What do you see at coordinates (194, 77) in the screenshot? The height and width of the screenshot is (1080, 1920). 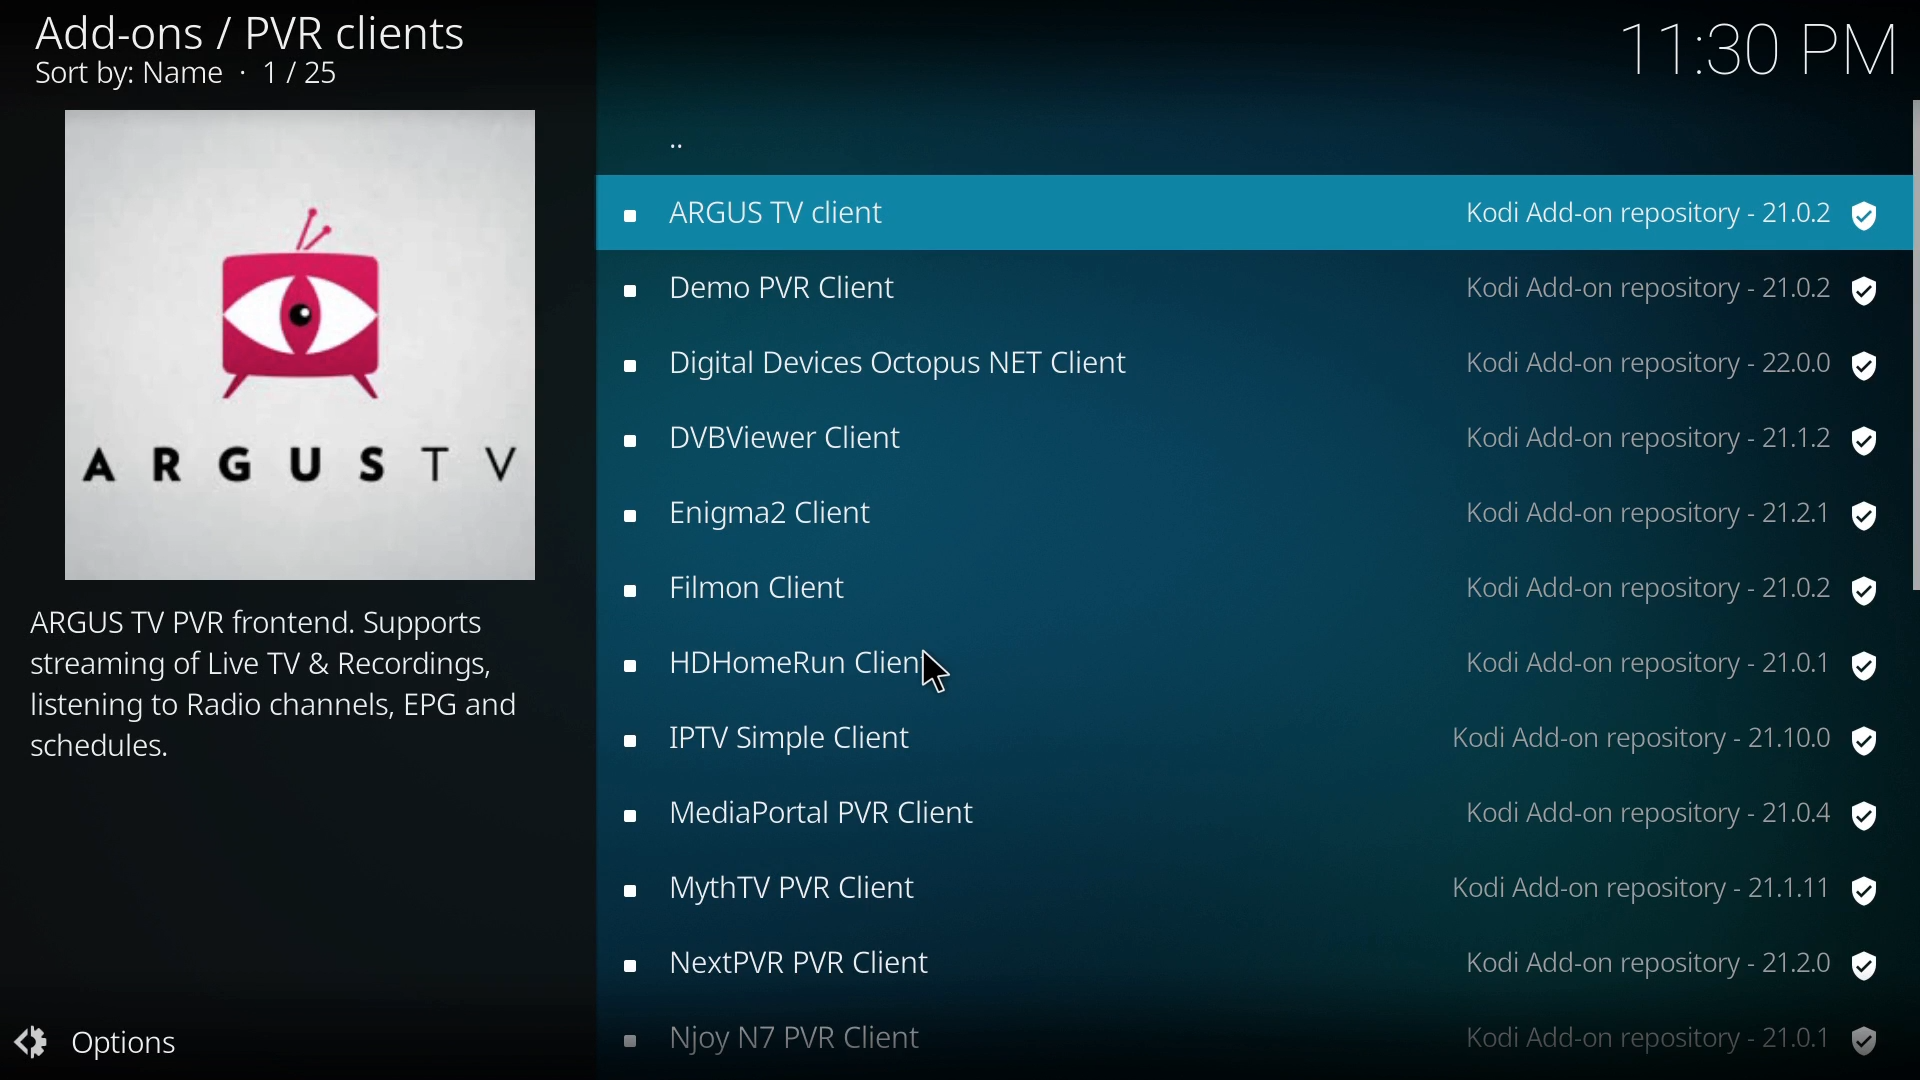 I see `Sort by: Name - 1/25` at bounding box center [194, 77].